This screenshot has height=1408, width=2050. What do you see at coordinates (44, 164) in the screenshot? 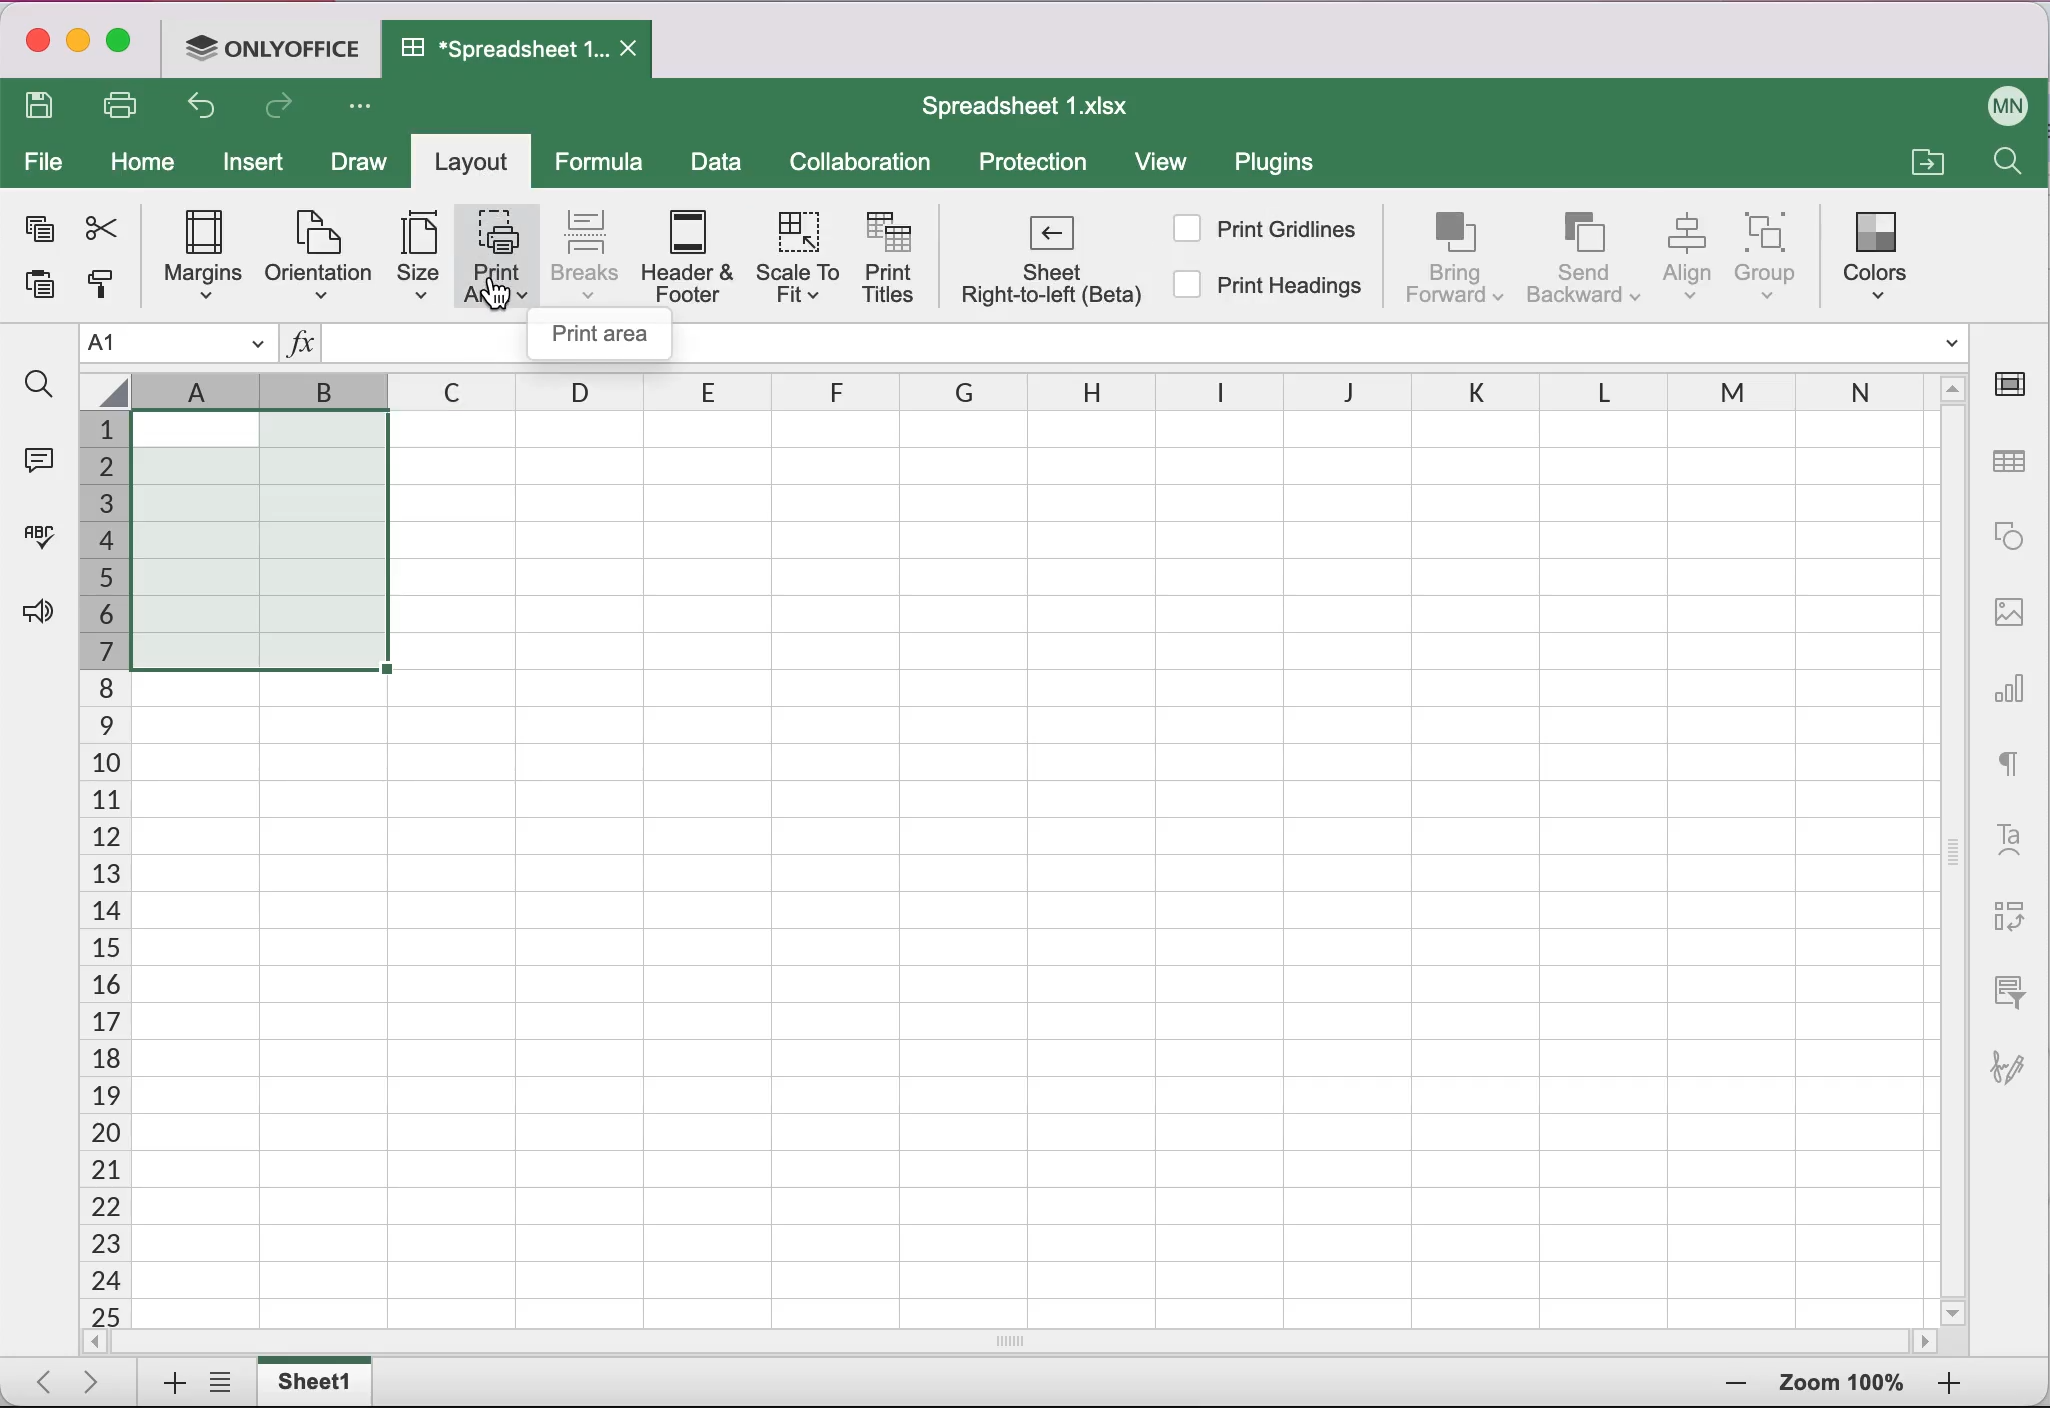
I see `file` at bounding box center [44, 164].